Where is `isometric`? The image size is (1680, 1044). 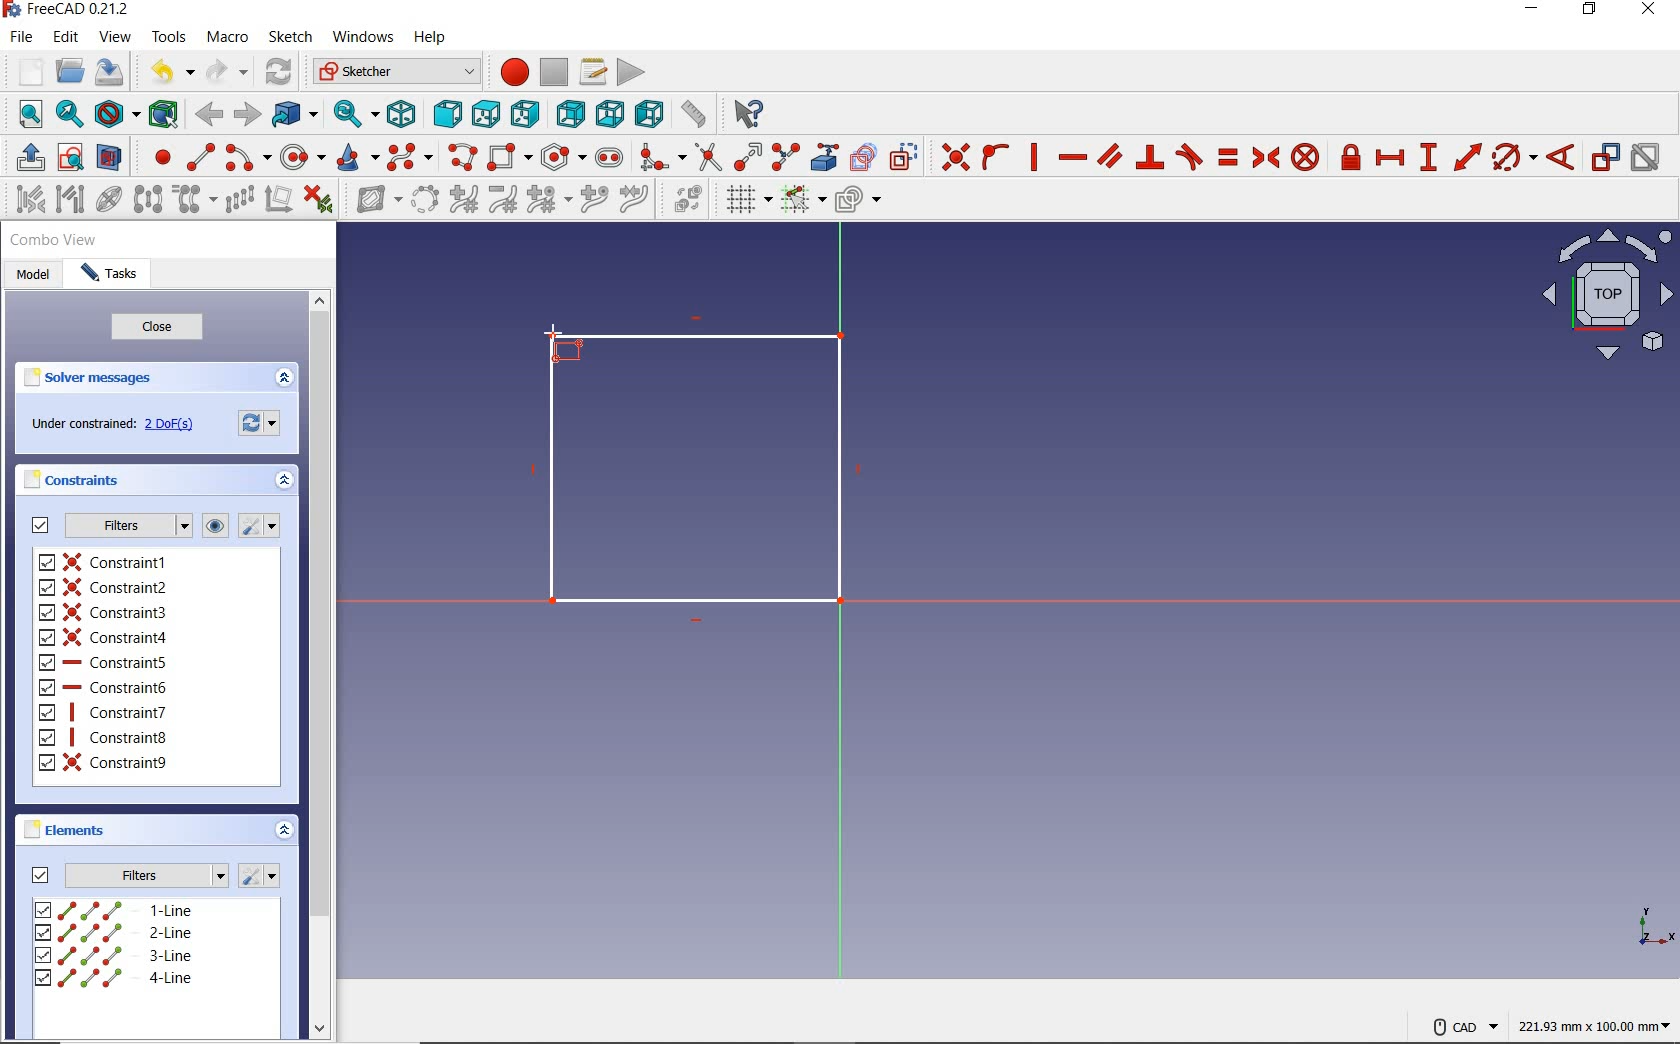 isometric is located at coordinates (401, 114).